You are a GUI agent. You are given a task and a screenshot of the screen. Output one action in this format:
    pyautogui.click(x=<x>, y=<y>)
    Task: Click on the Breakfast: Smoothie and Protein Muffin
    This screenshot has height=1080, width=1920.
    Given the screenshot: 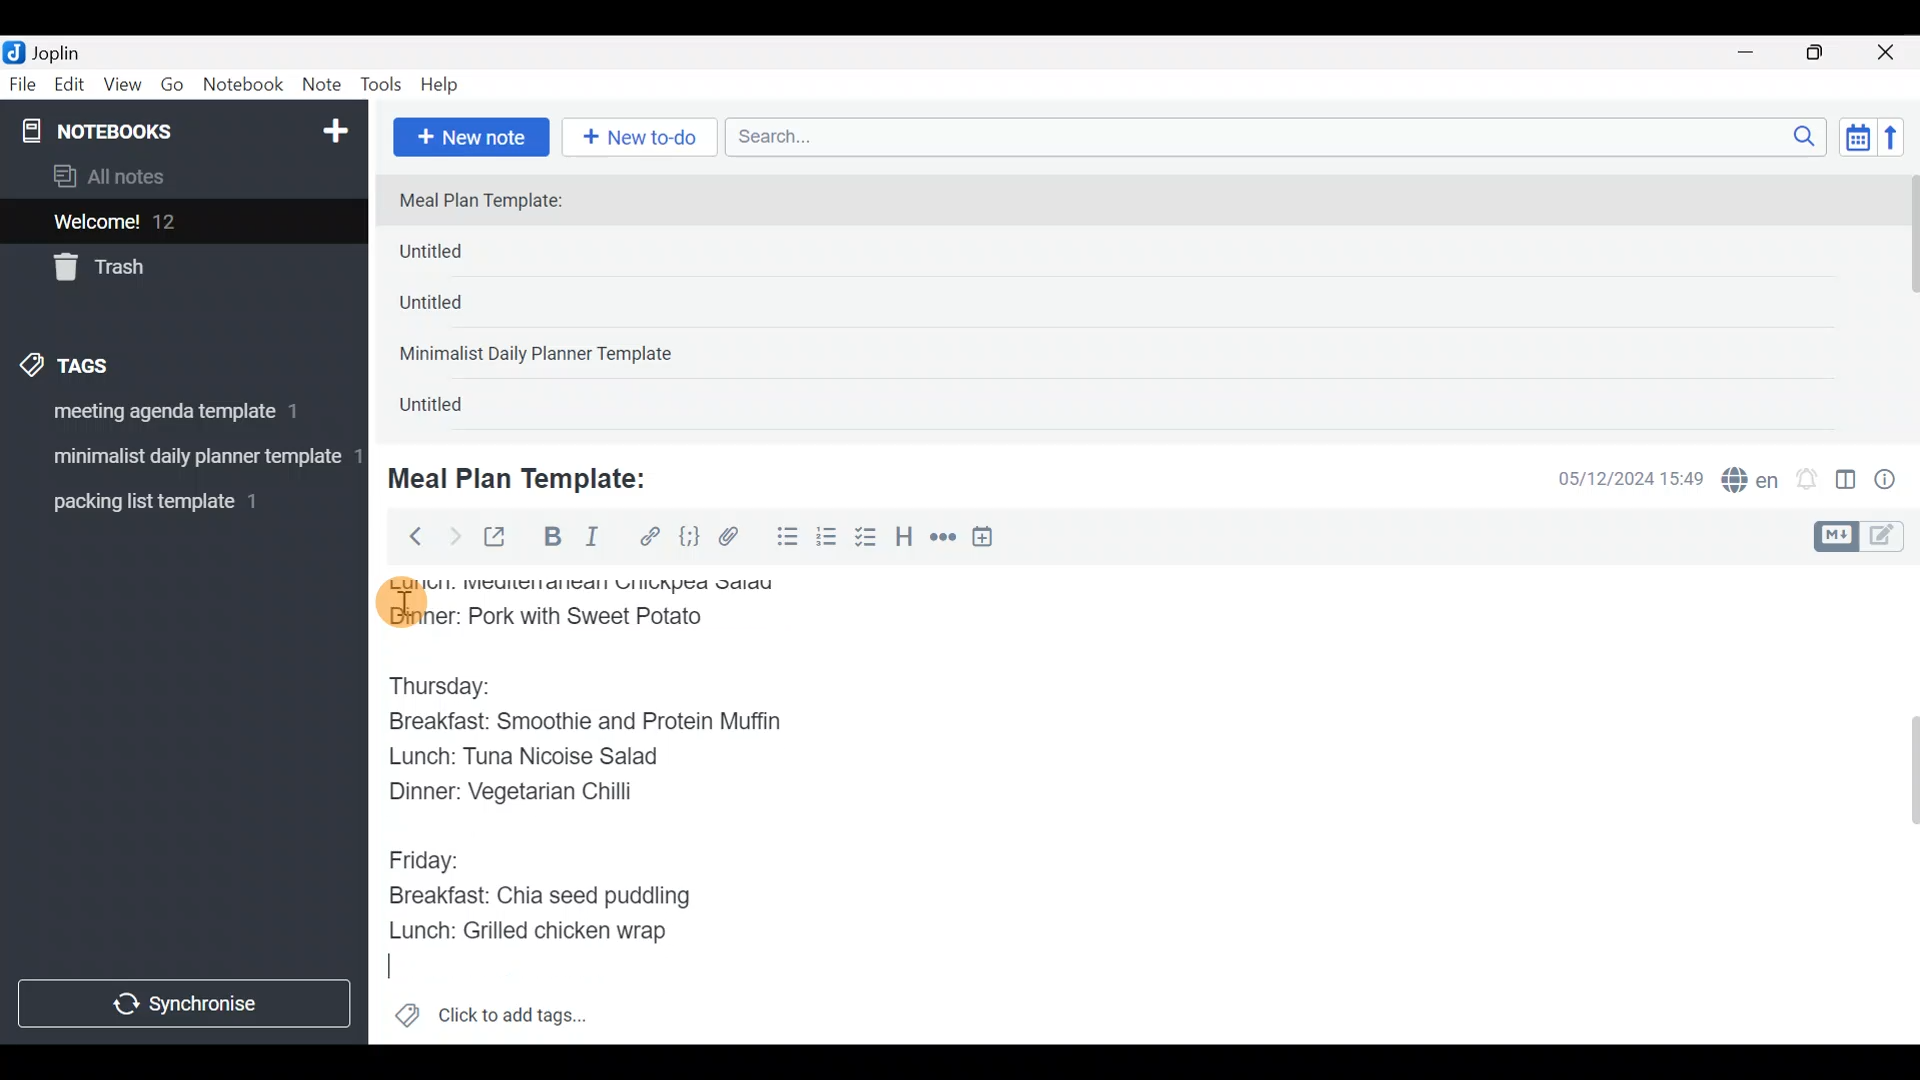 What is the action you would take?
    pyautogui.click(x=586, y=726)
    